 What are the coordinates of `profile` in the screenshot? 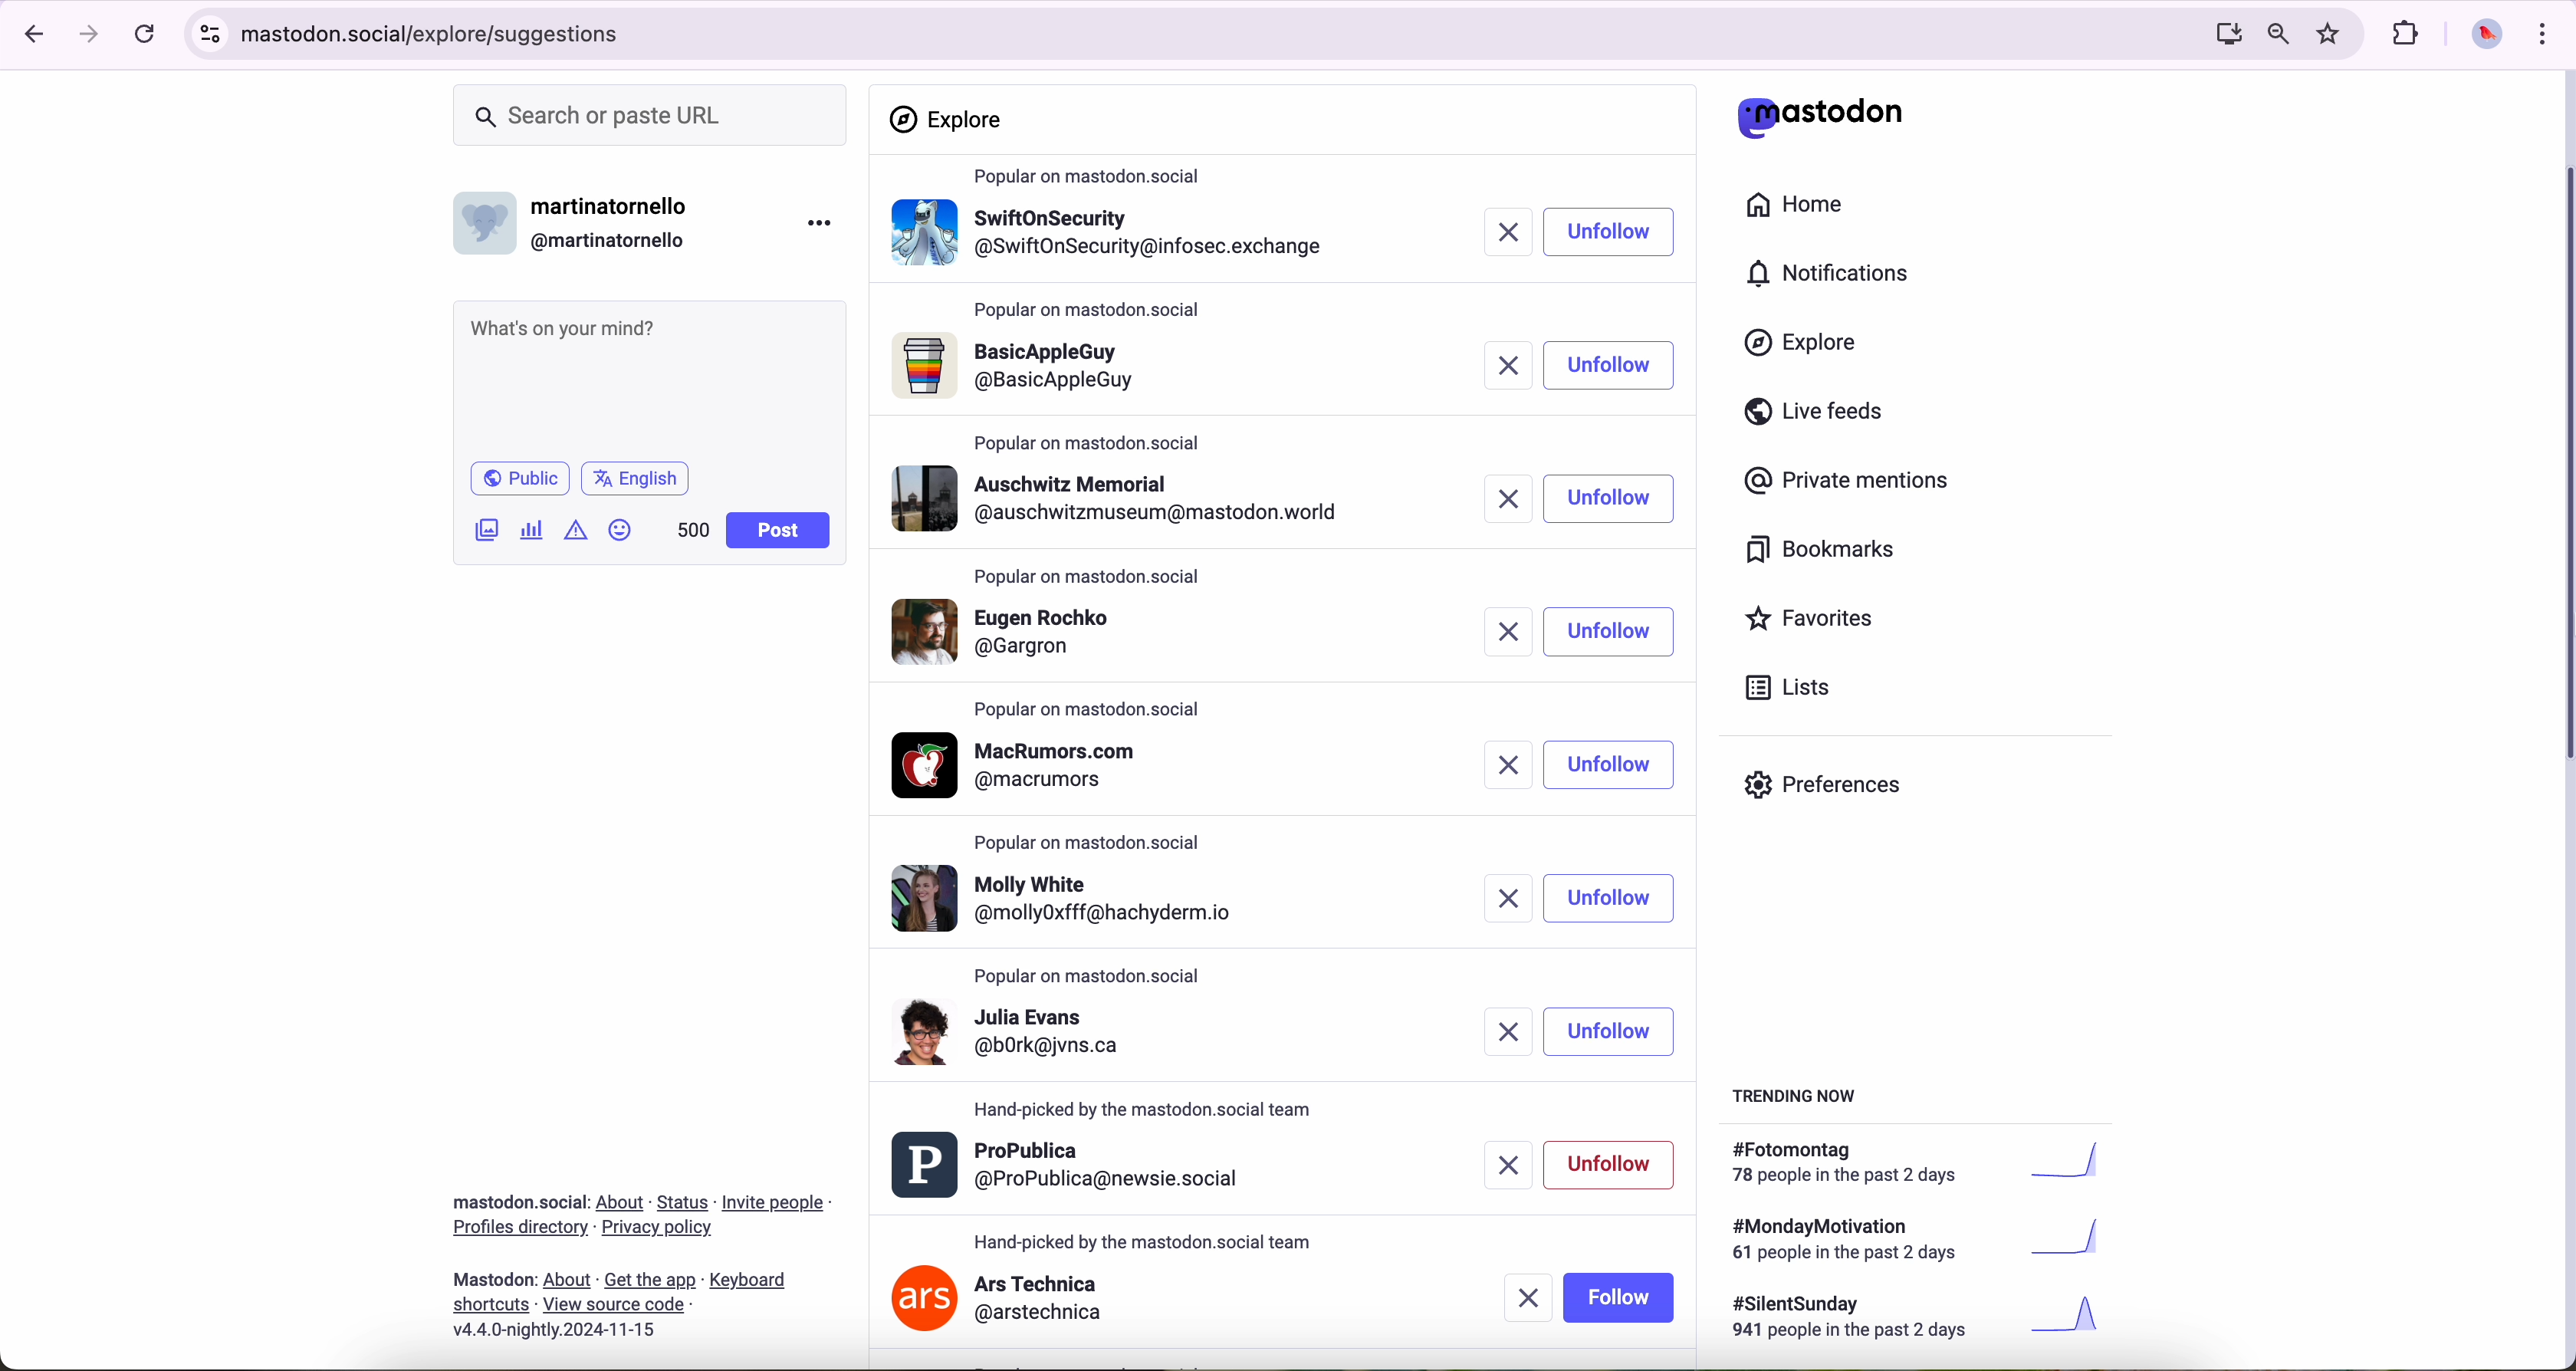 It's located at (1067, 897).